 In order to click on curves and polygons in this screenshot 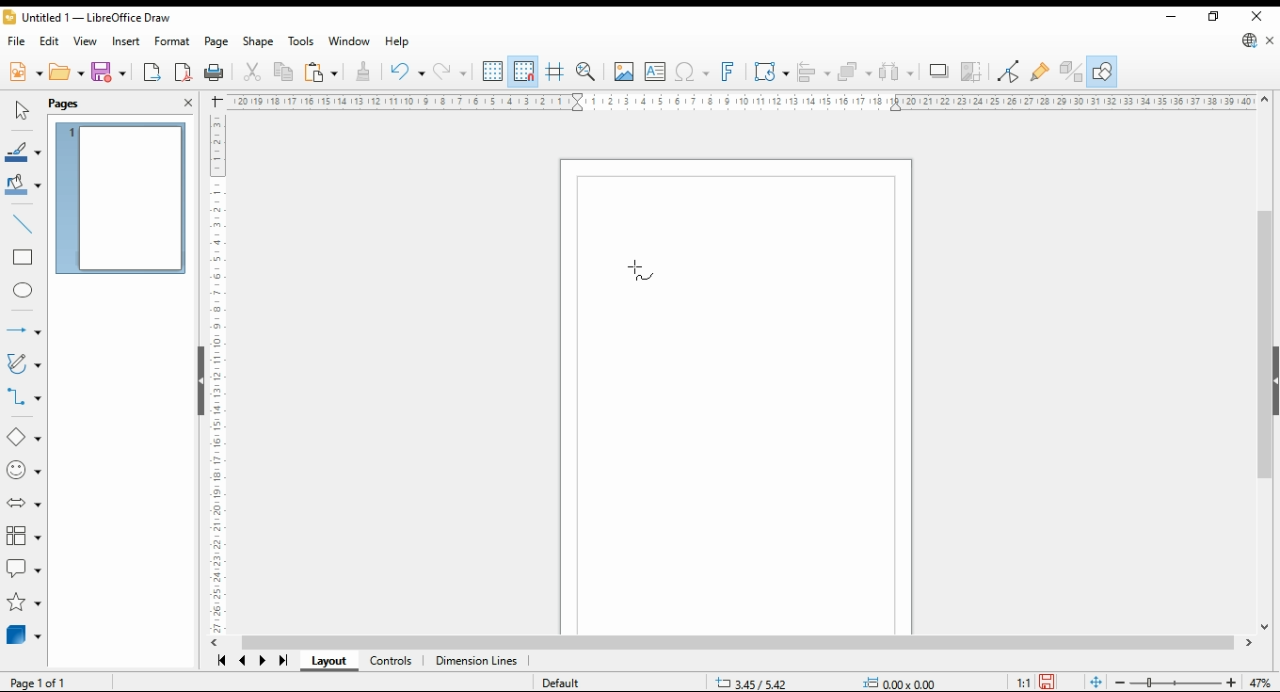, I will do `click(22, 364)`.